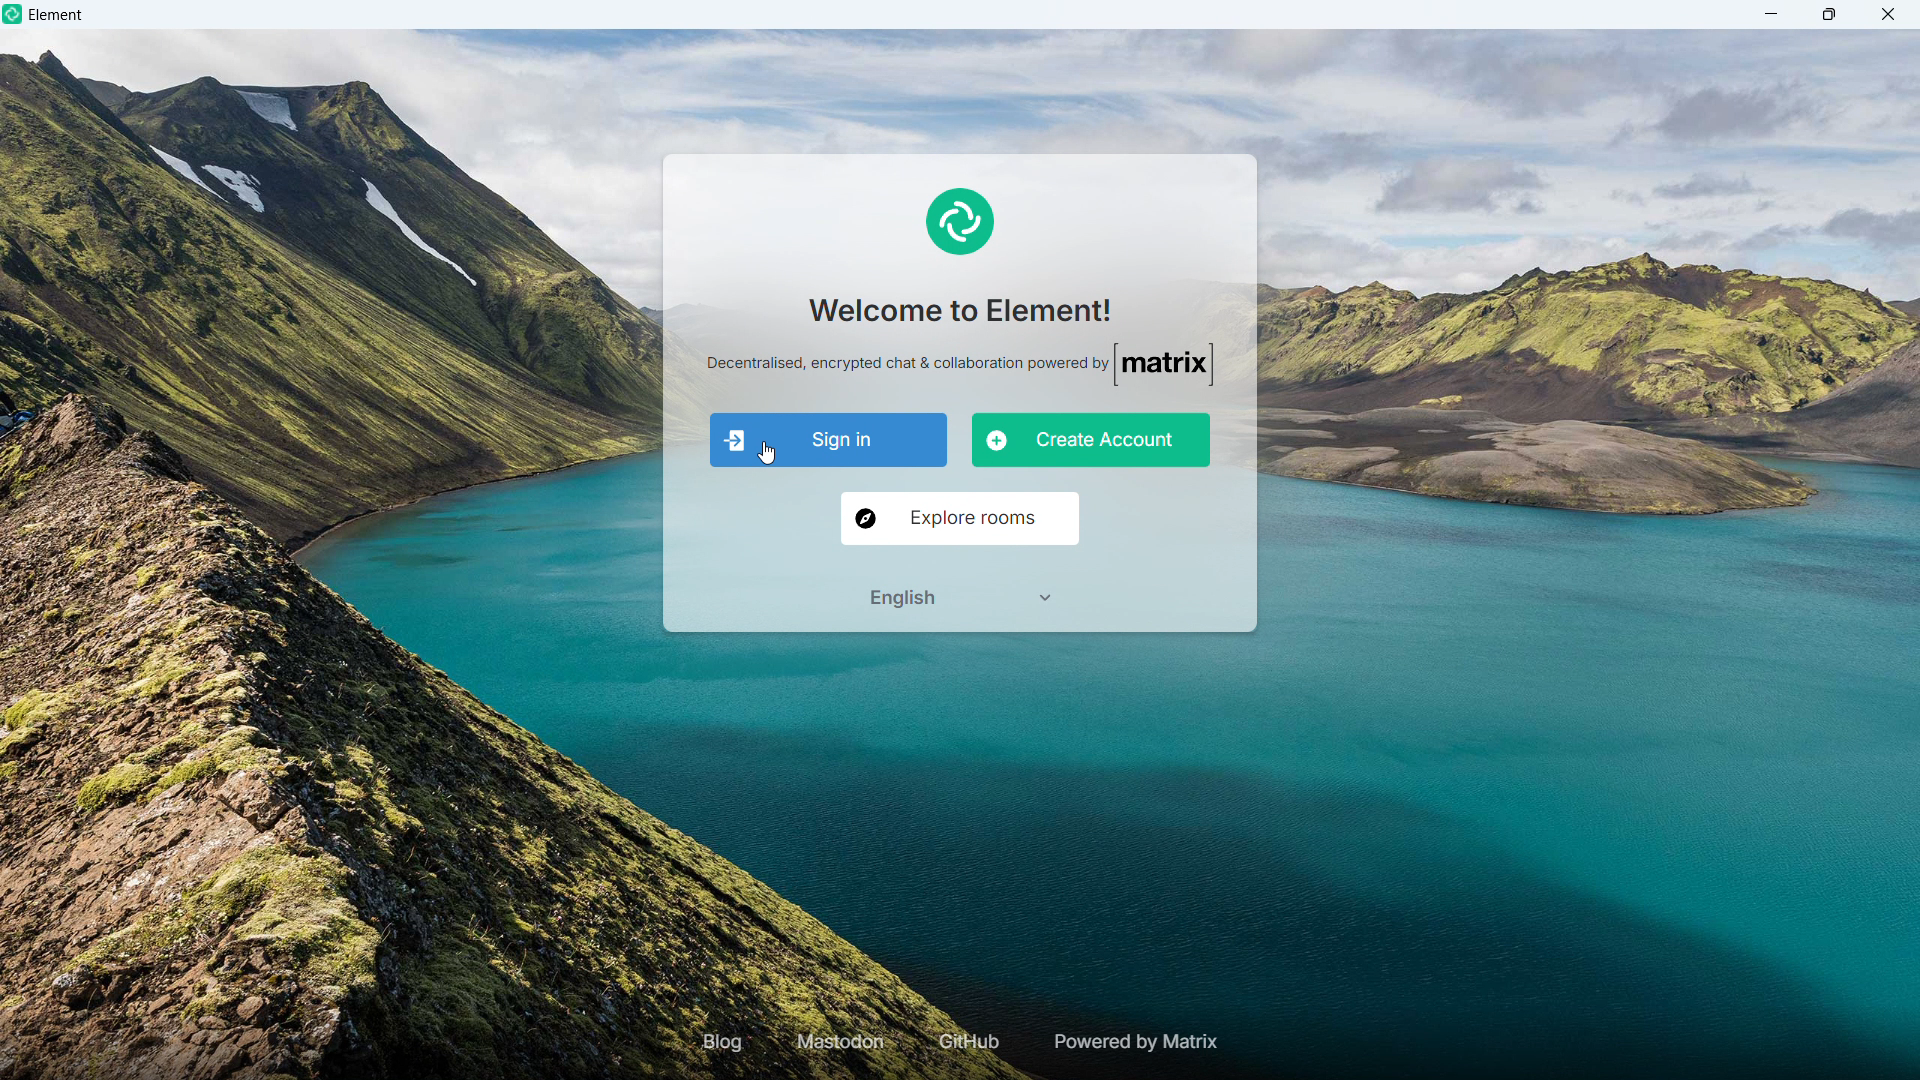 This screenshot has width=1920, height=1080. Describe the element at coordinates (961, 218) in the screenshot. I see `element logo` at that location.